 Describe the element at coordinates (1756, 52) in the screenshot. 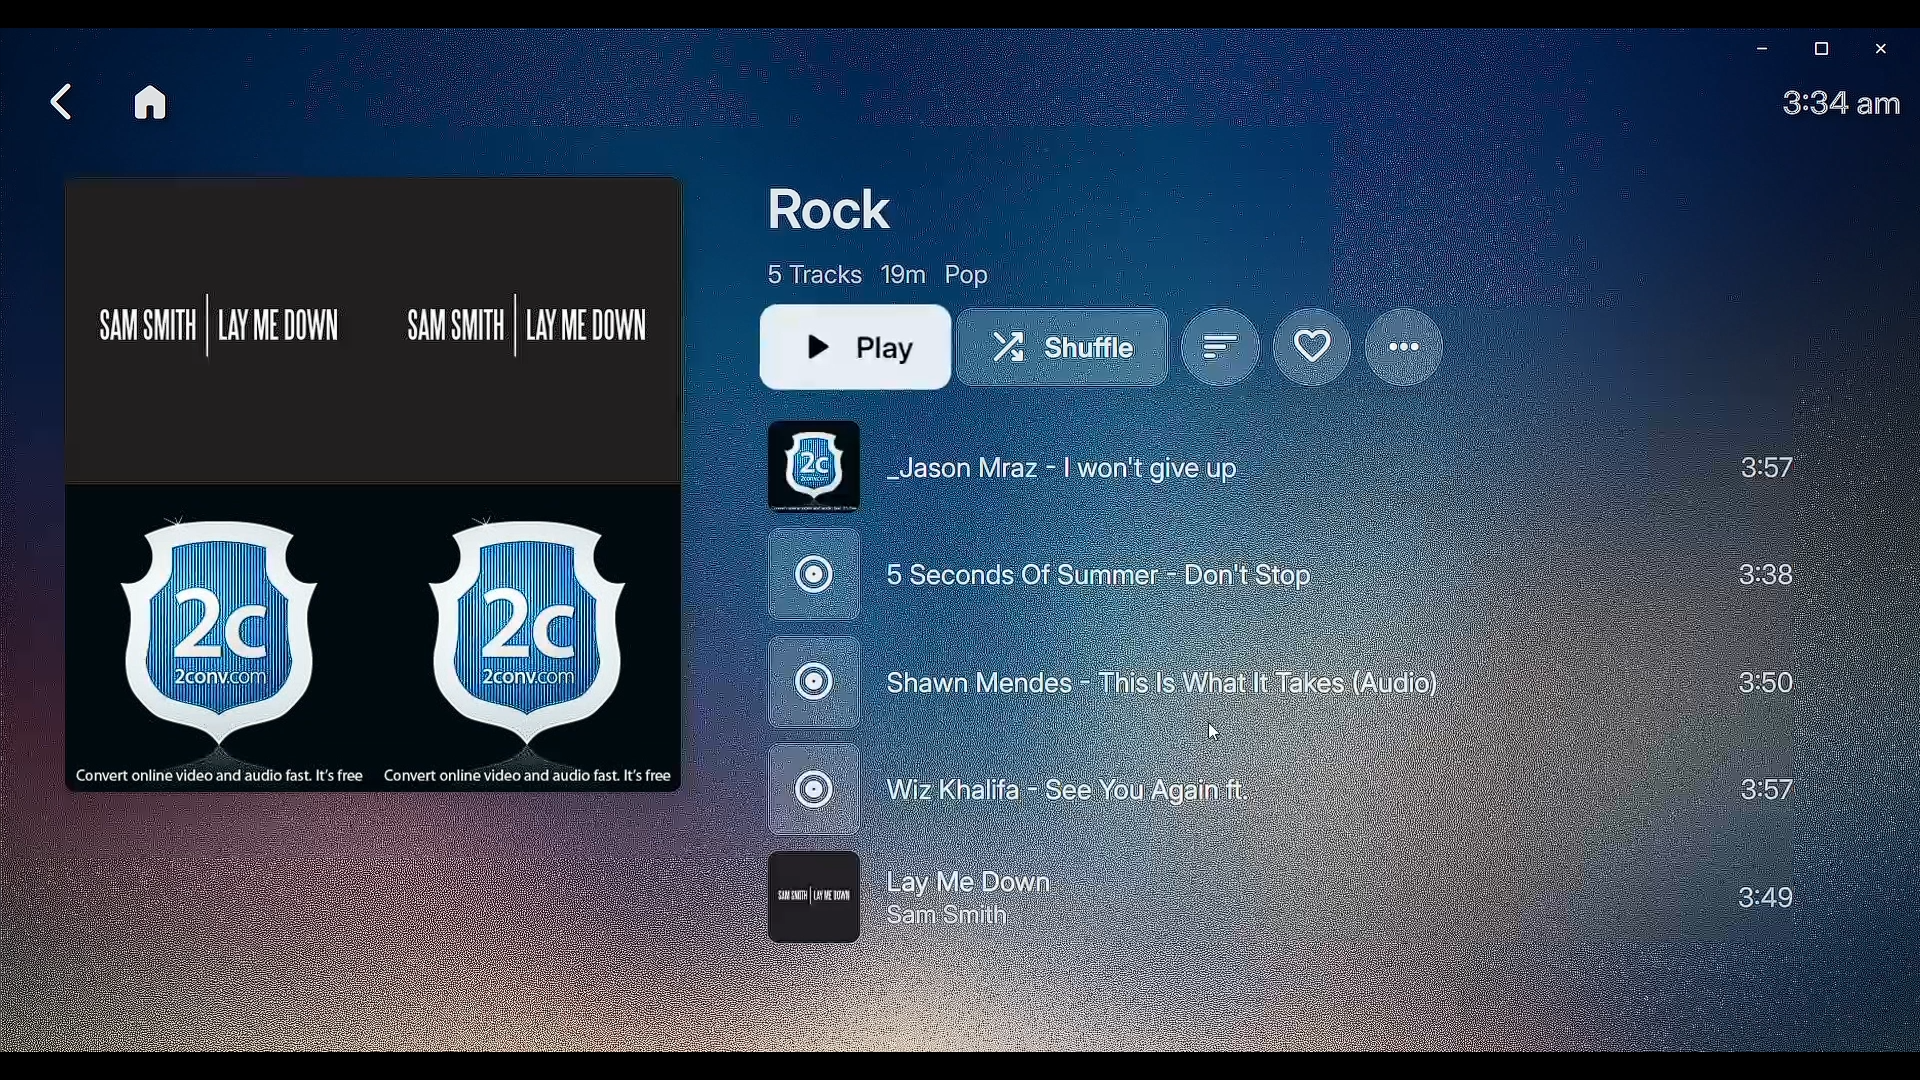

I see `Minimize` at that location.